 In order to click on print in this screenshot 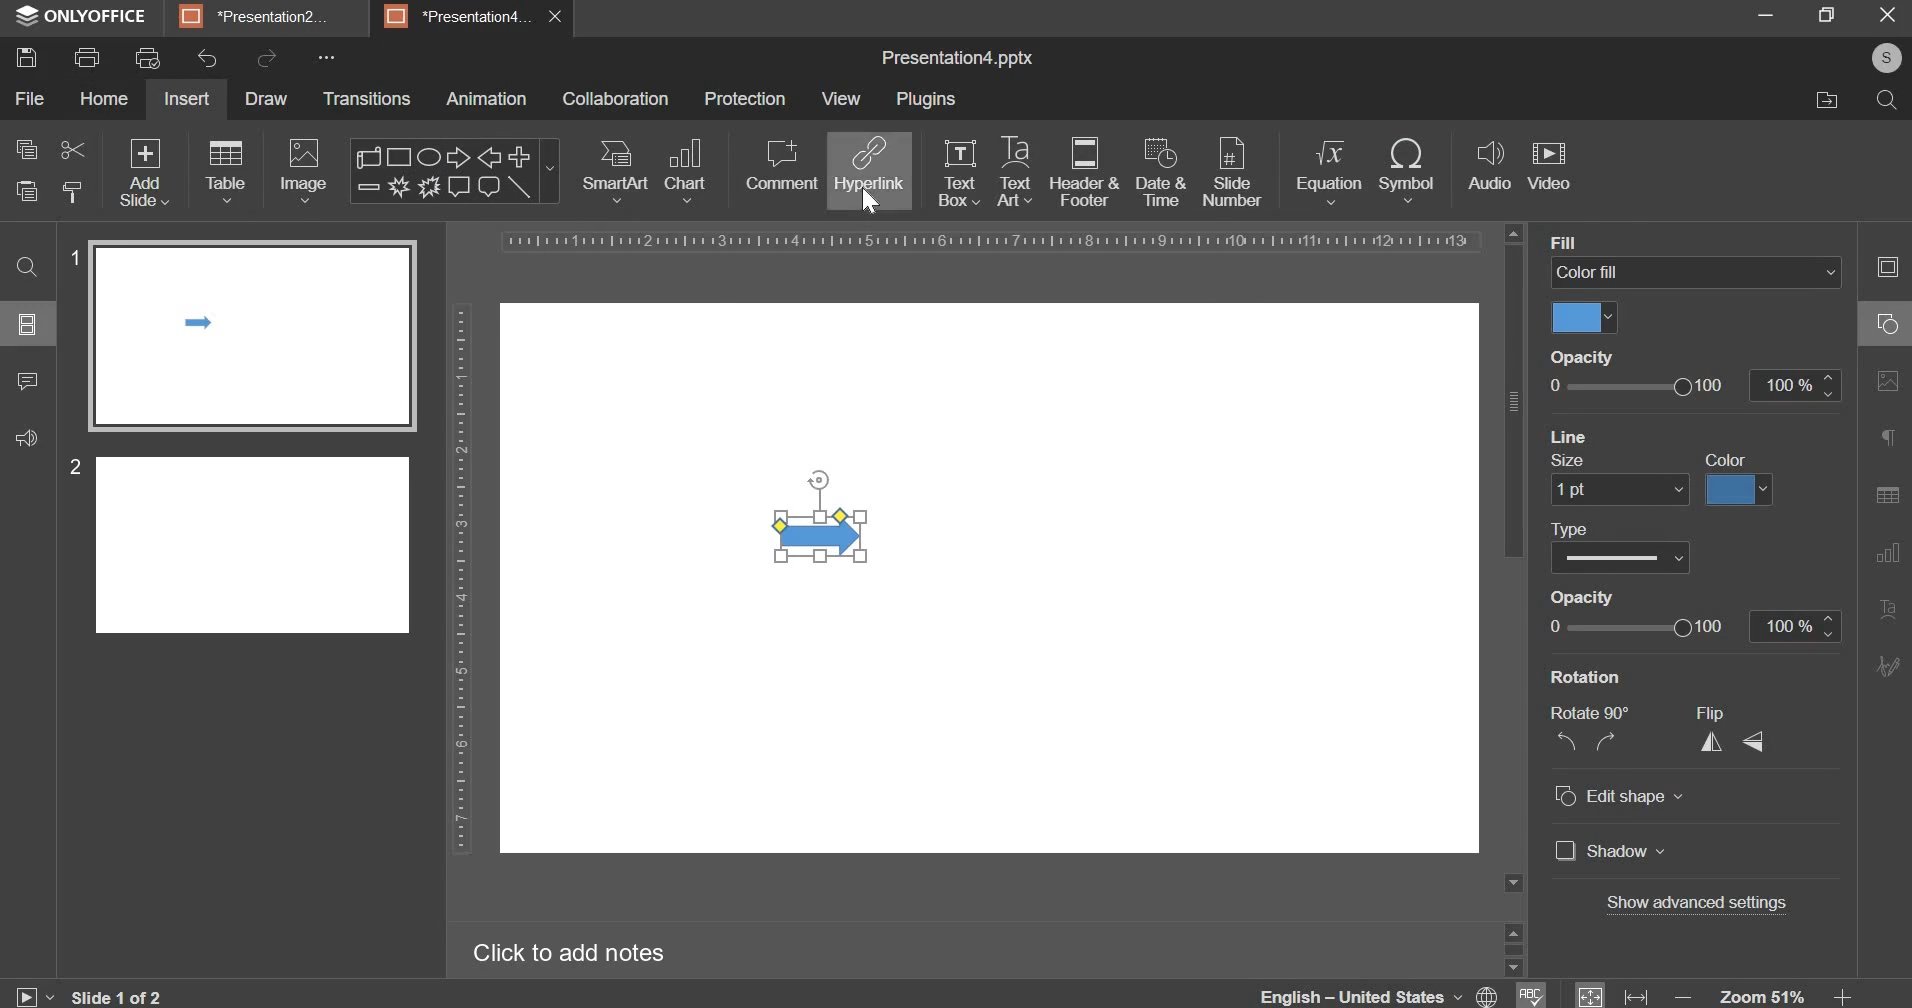, I will do `click(90, 57)`.